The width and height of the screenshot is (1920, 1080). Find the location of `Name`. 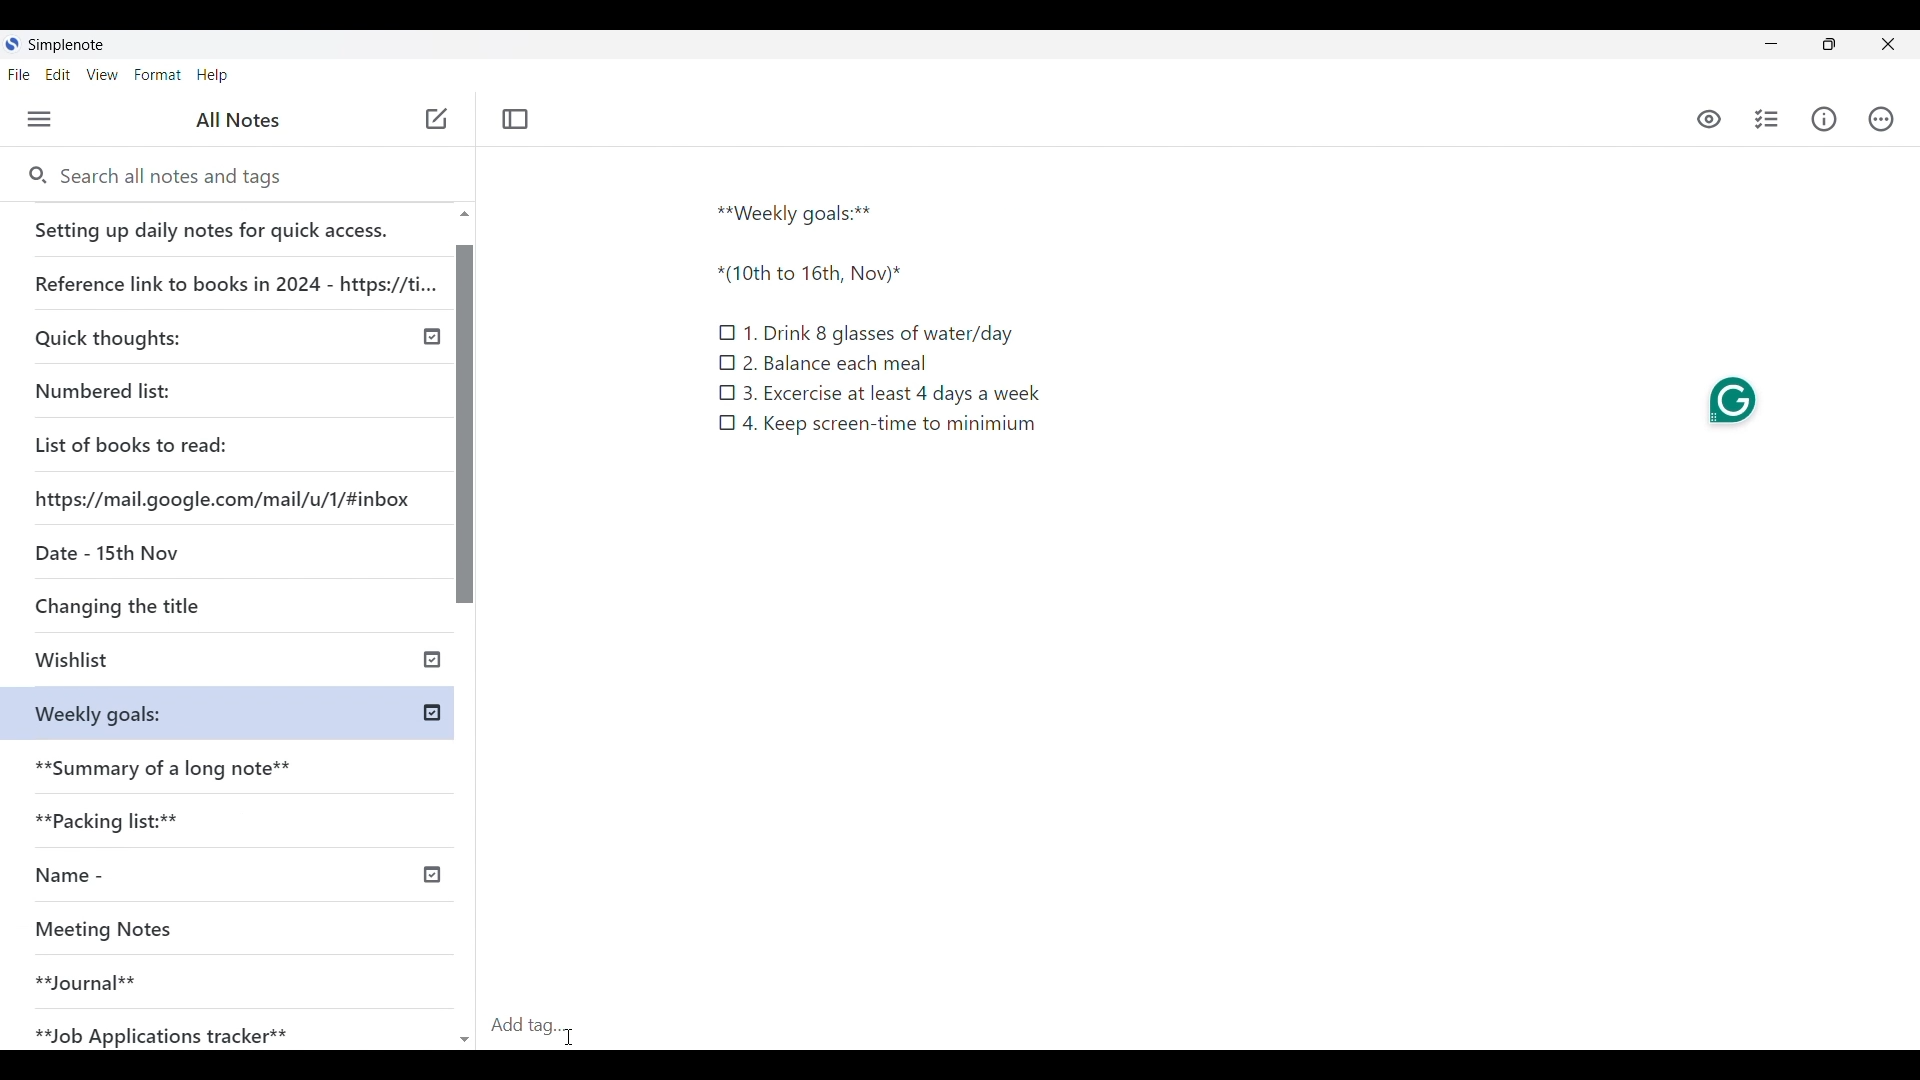

Name is located at coordinates (143, 876).